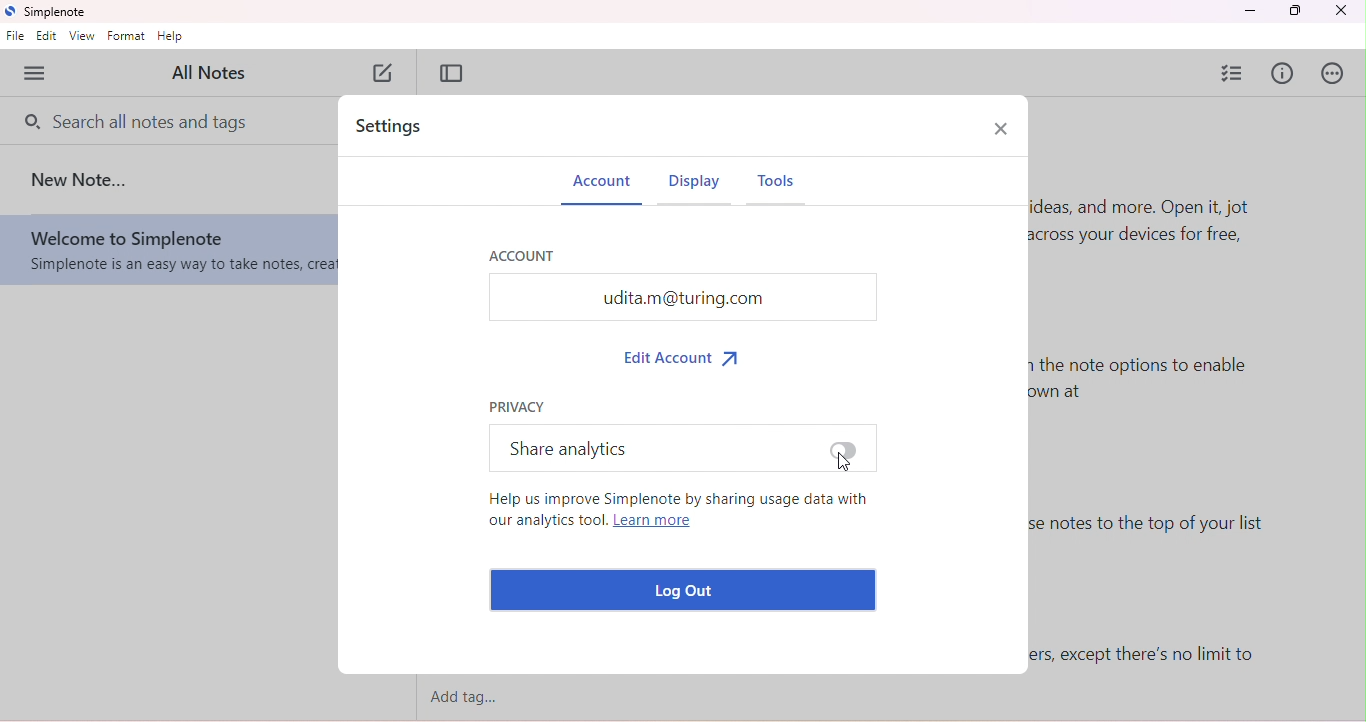  What do you see at coordinates (1149, 655) in the screenshot?
I see `text on tags` at bounding box center [1149, 655].